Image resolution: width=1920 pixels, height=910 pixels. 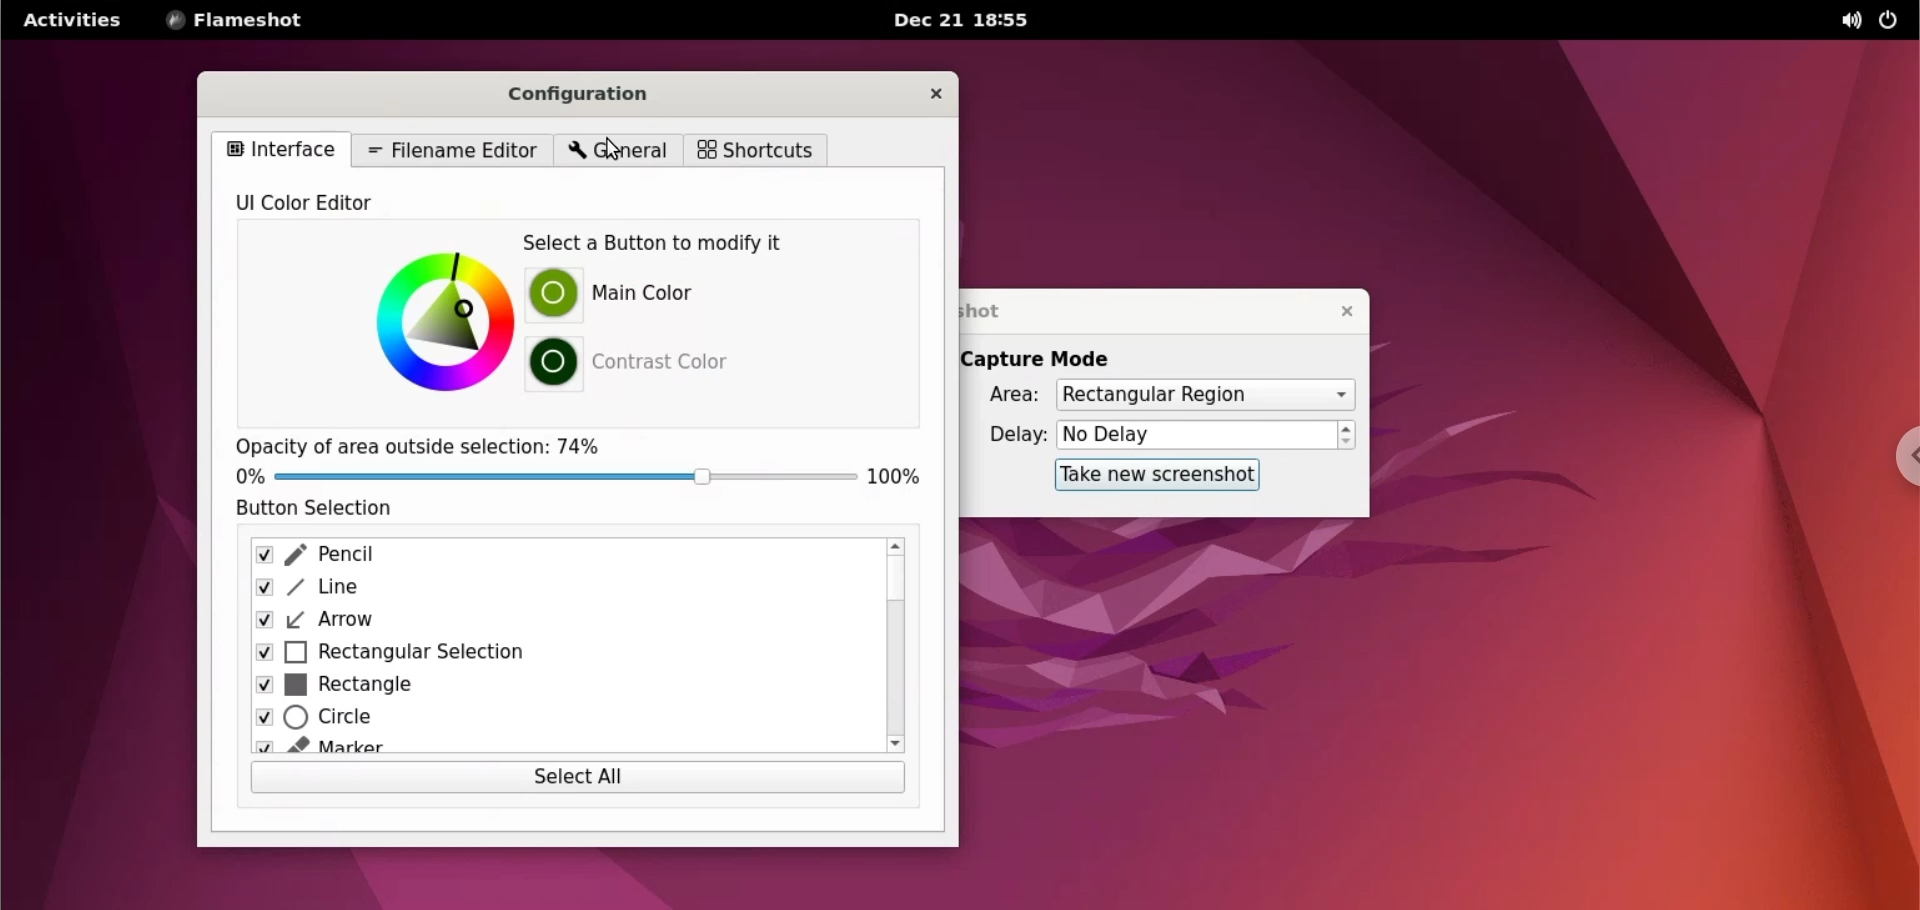 What do you see at coordinates (428, 447) in the screenshot?
I see `Opacity of area outside selection: 74%` at bounding box center [428, 447].